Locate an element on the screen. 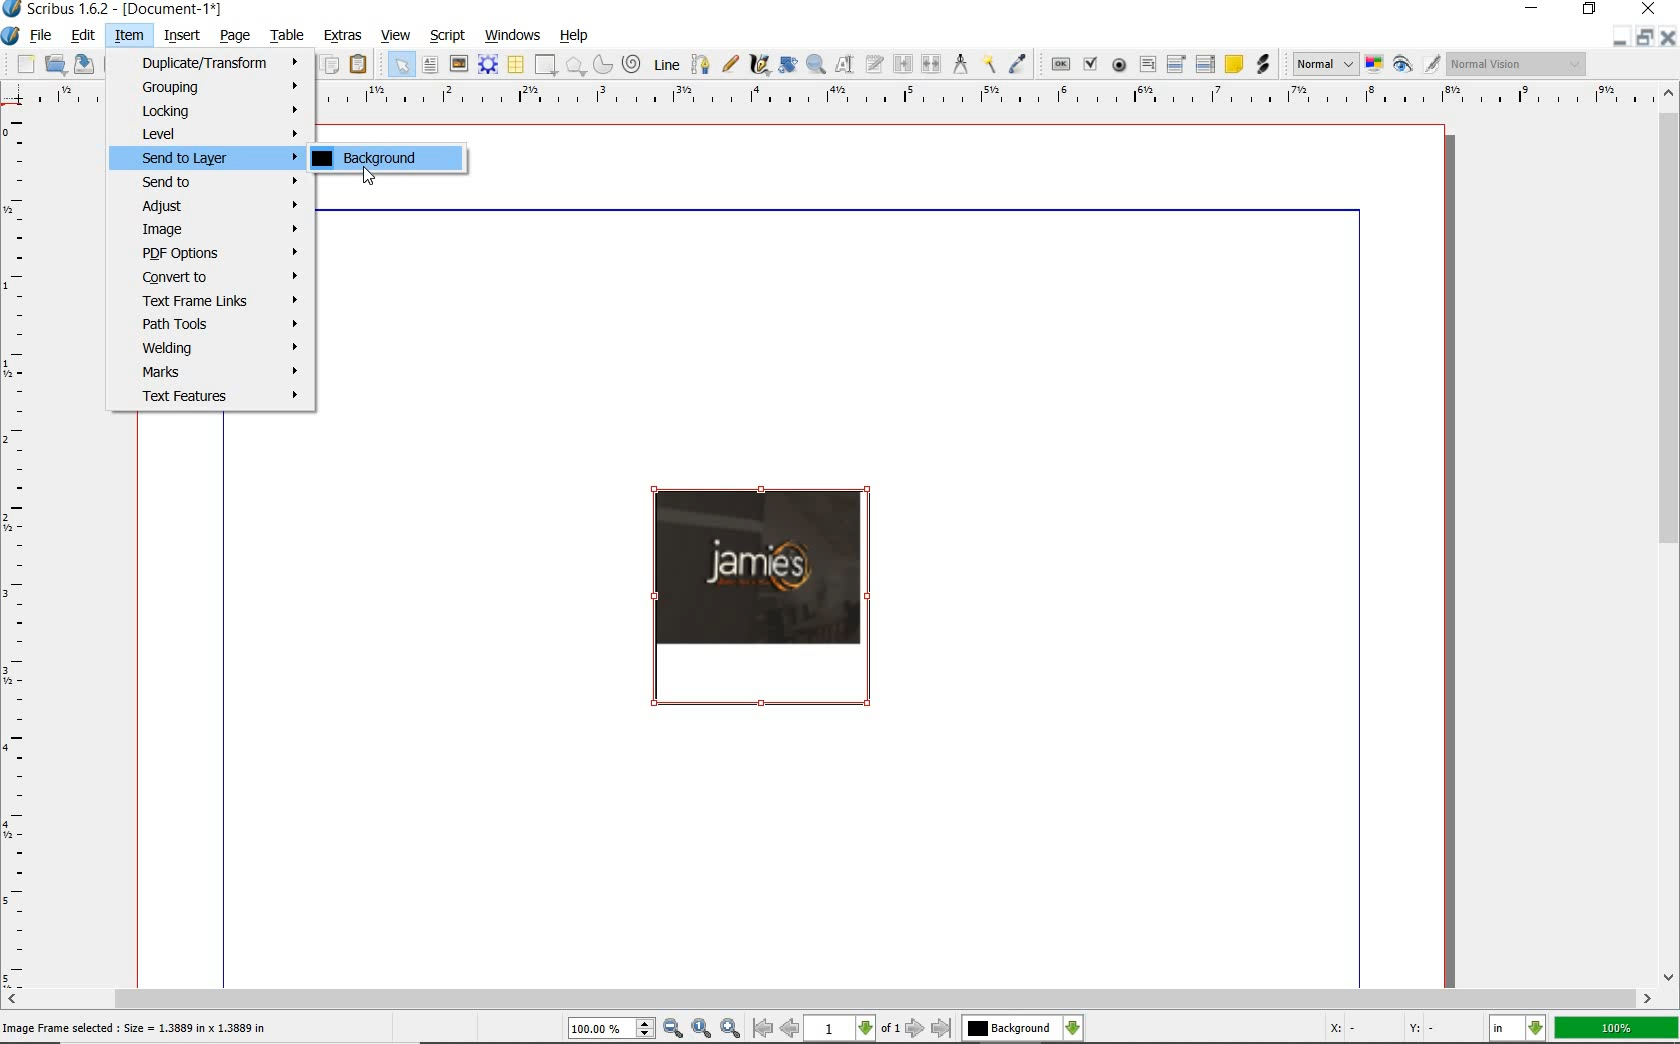  view is located at coordinates (399, 37).